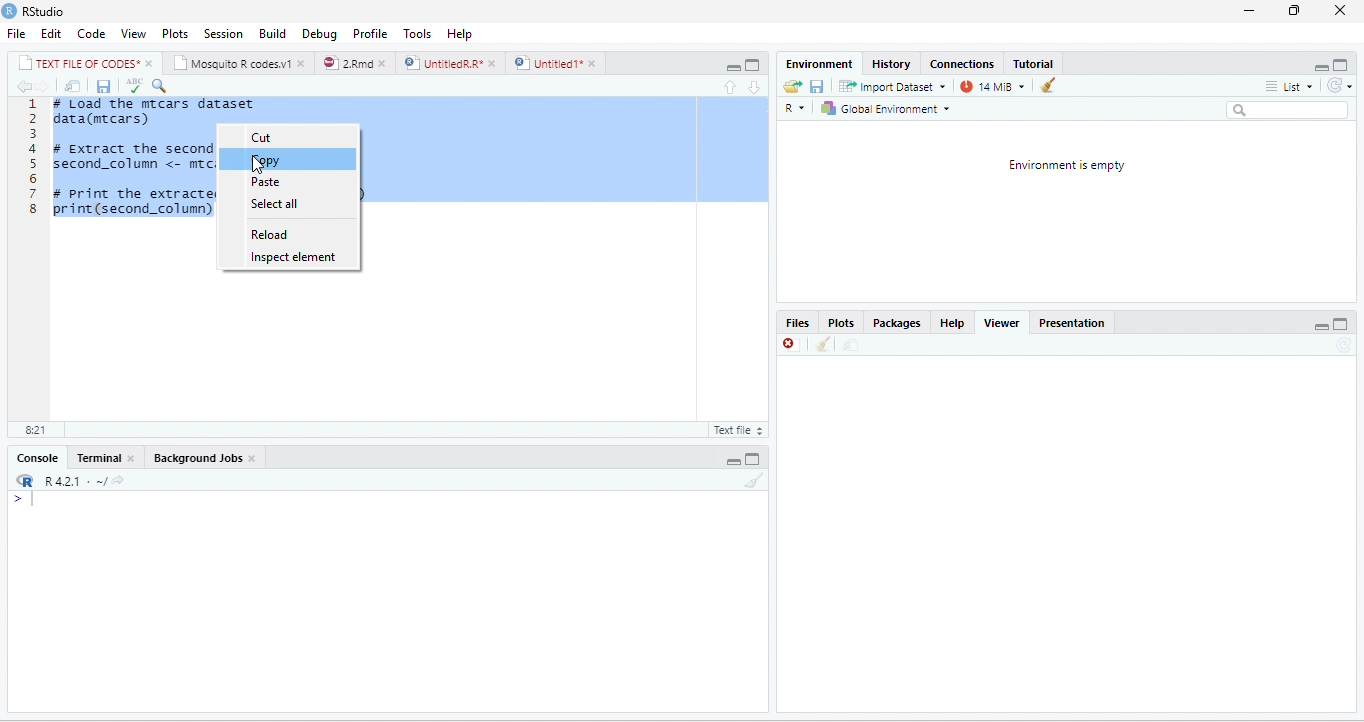  I want to click on save , so click(818, 86).